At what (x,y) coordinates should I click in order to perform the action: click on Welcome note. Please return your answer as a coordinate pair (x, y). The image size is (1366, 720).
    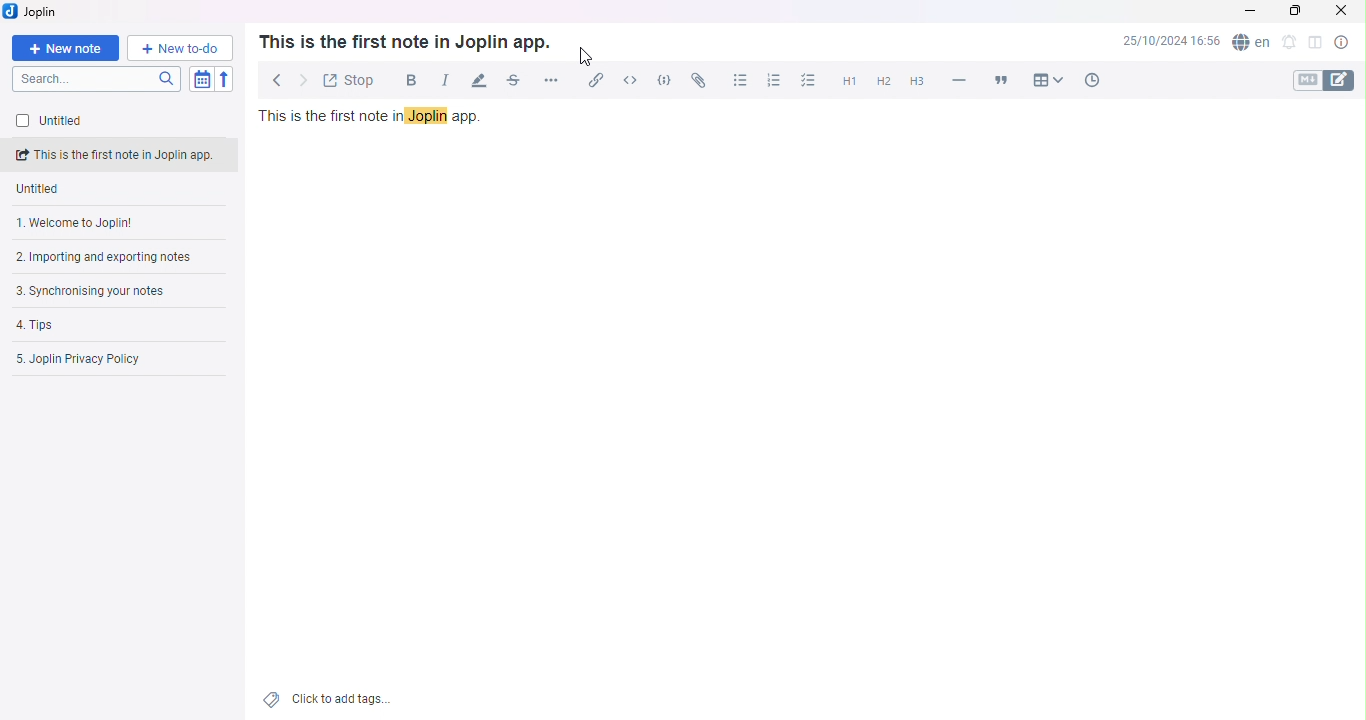
    Looking at the image, I should click on (116, 224).